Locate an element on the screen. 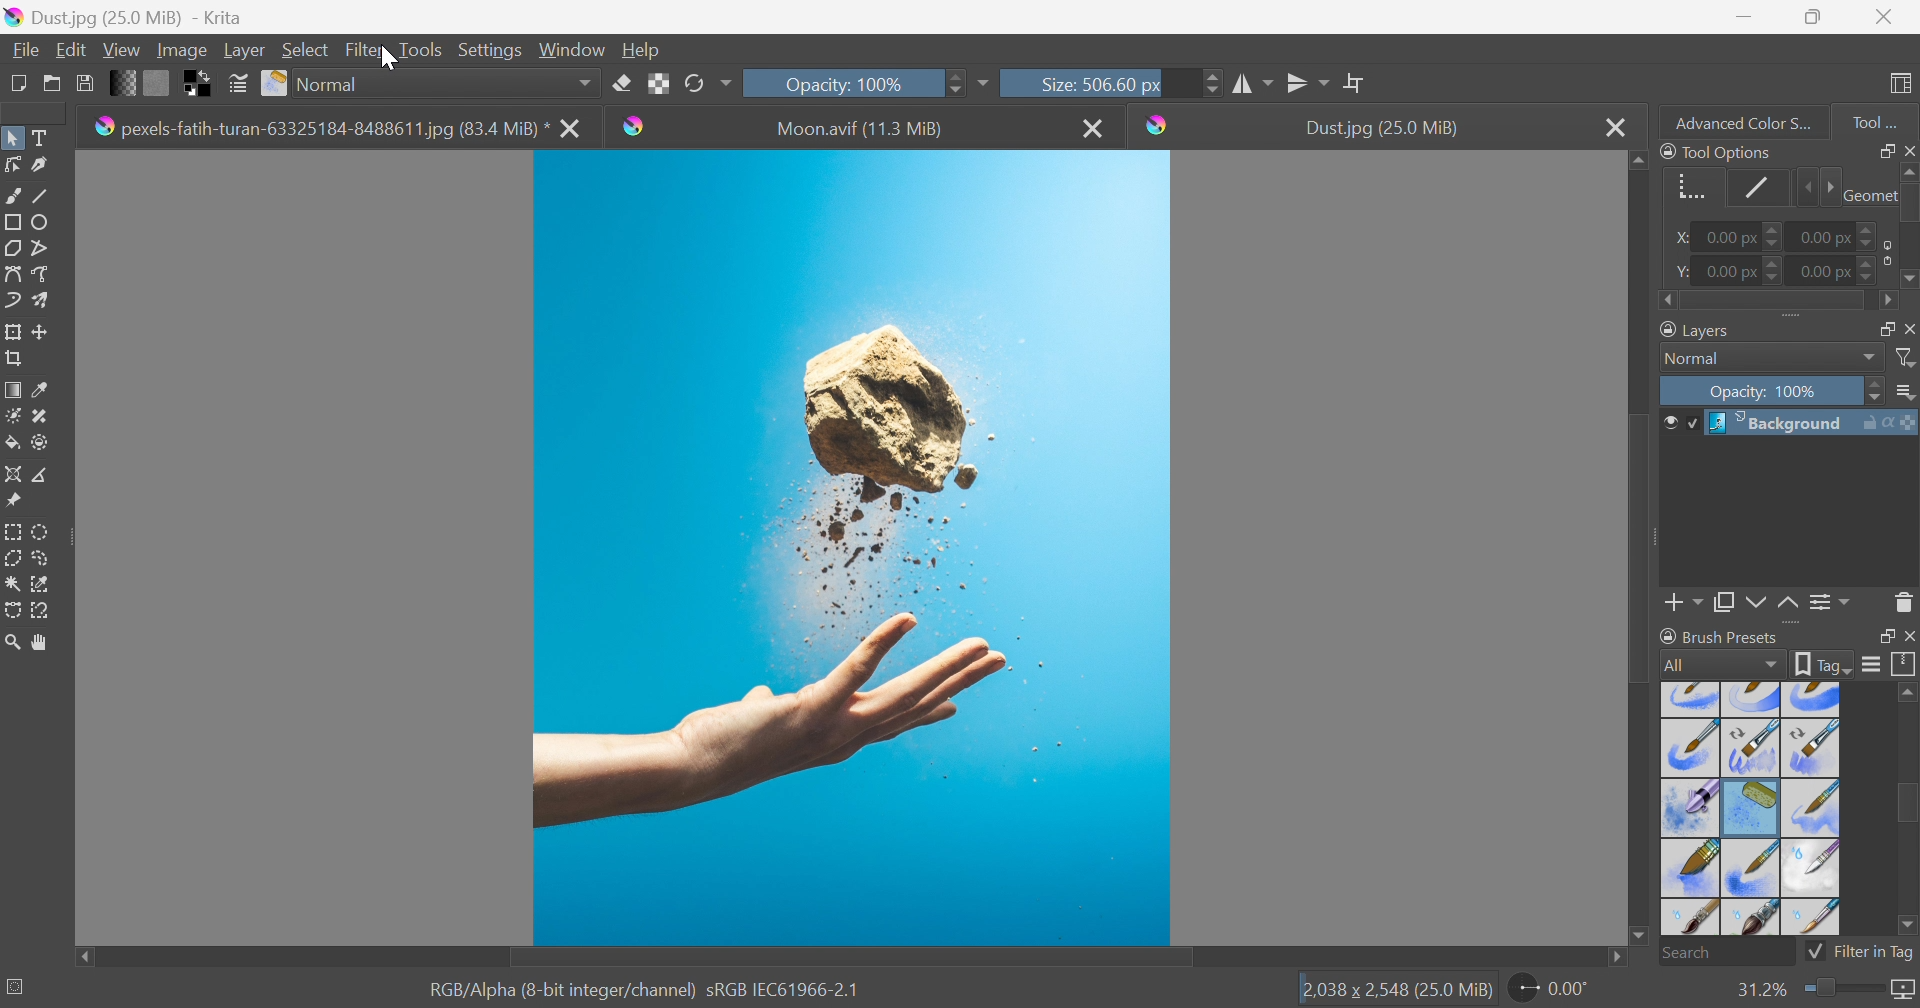 This screenshot has width=1920, height=1008. Slider is located at coordinates (1840, 989).